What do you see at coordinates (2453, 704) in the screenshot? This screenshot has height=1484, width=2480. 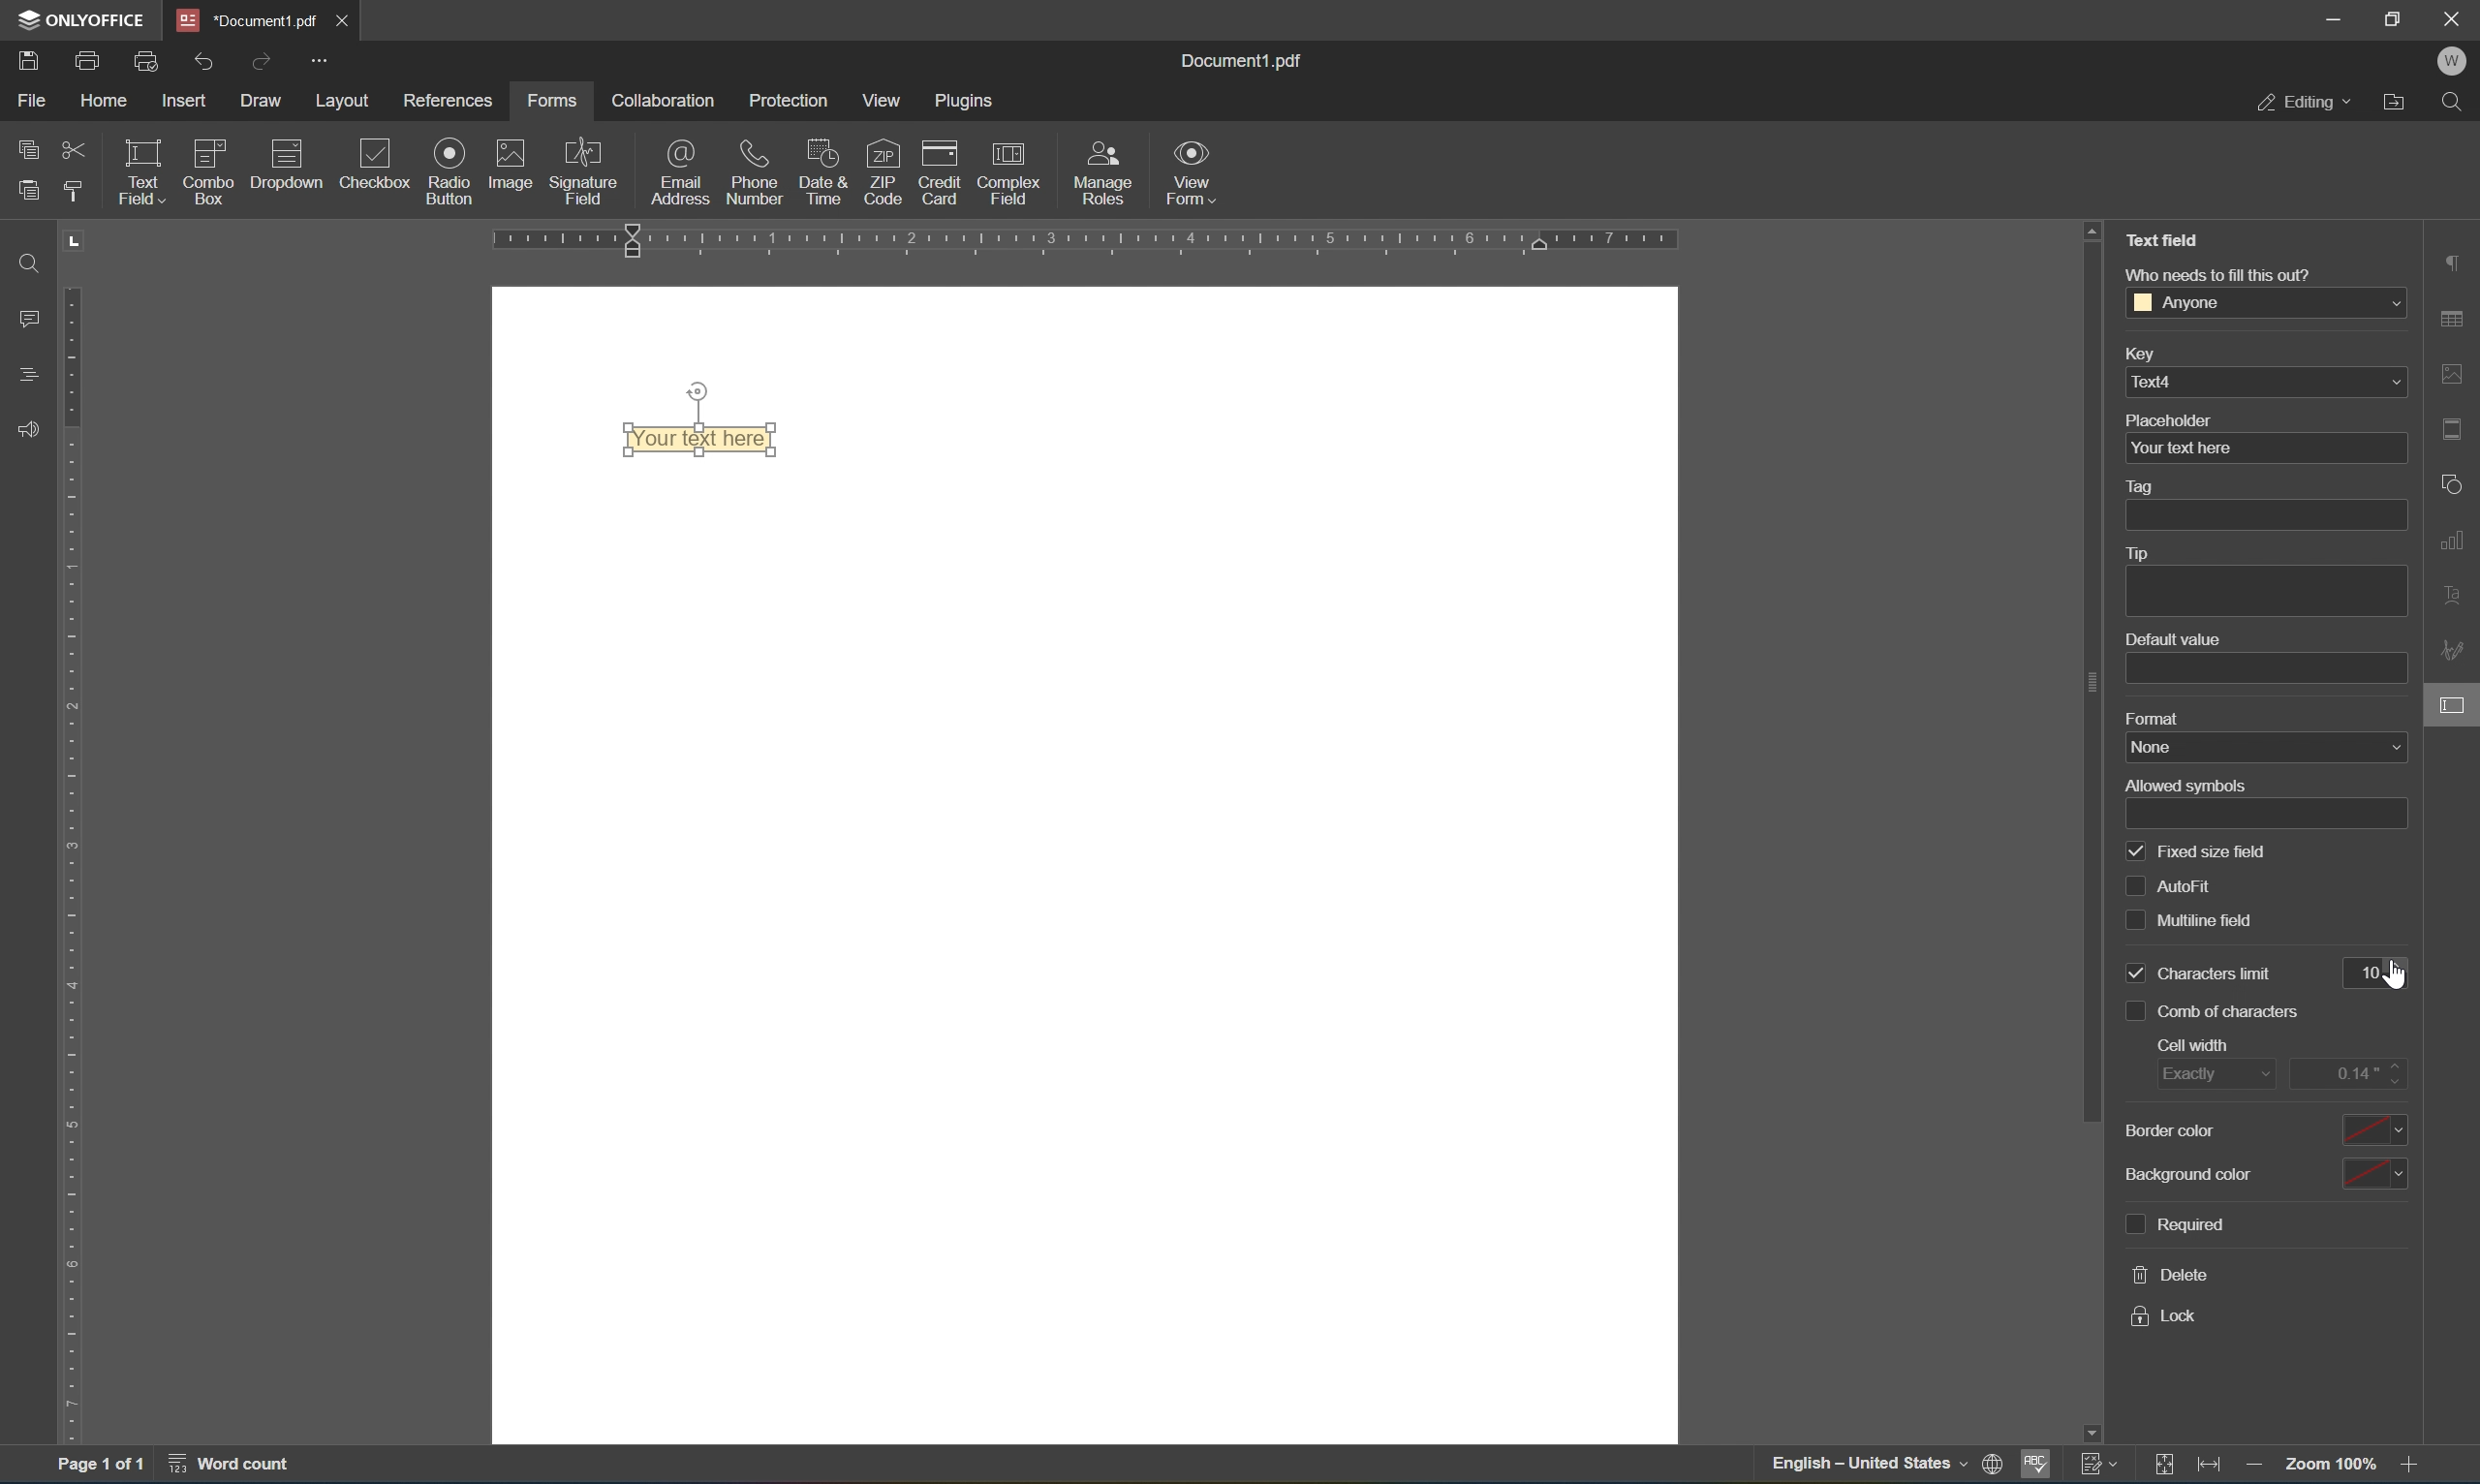 I see `form settings` at bounding box center [2453, 704].